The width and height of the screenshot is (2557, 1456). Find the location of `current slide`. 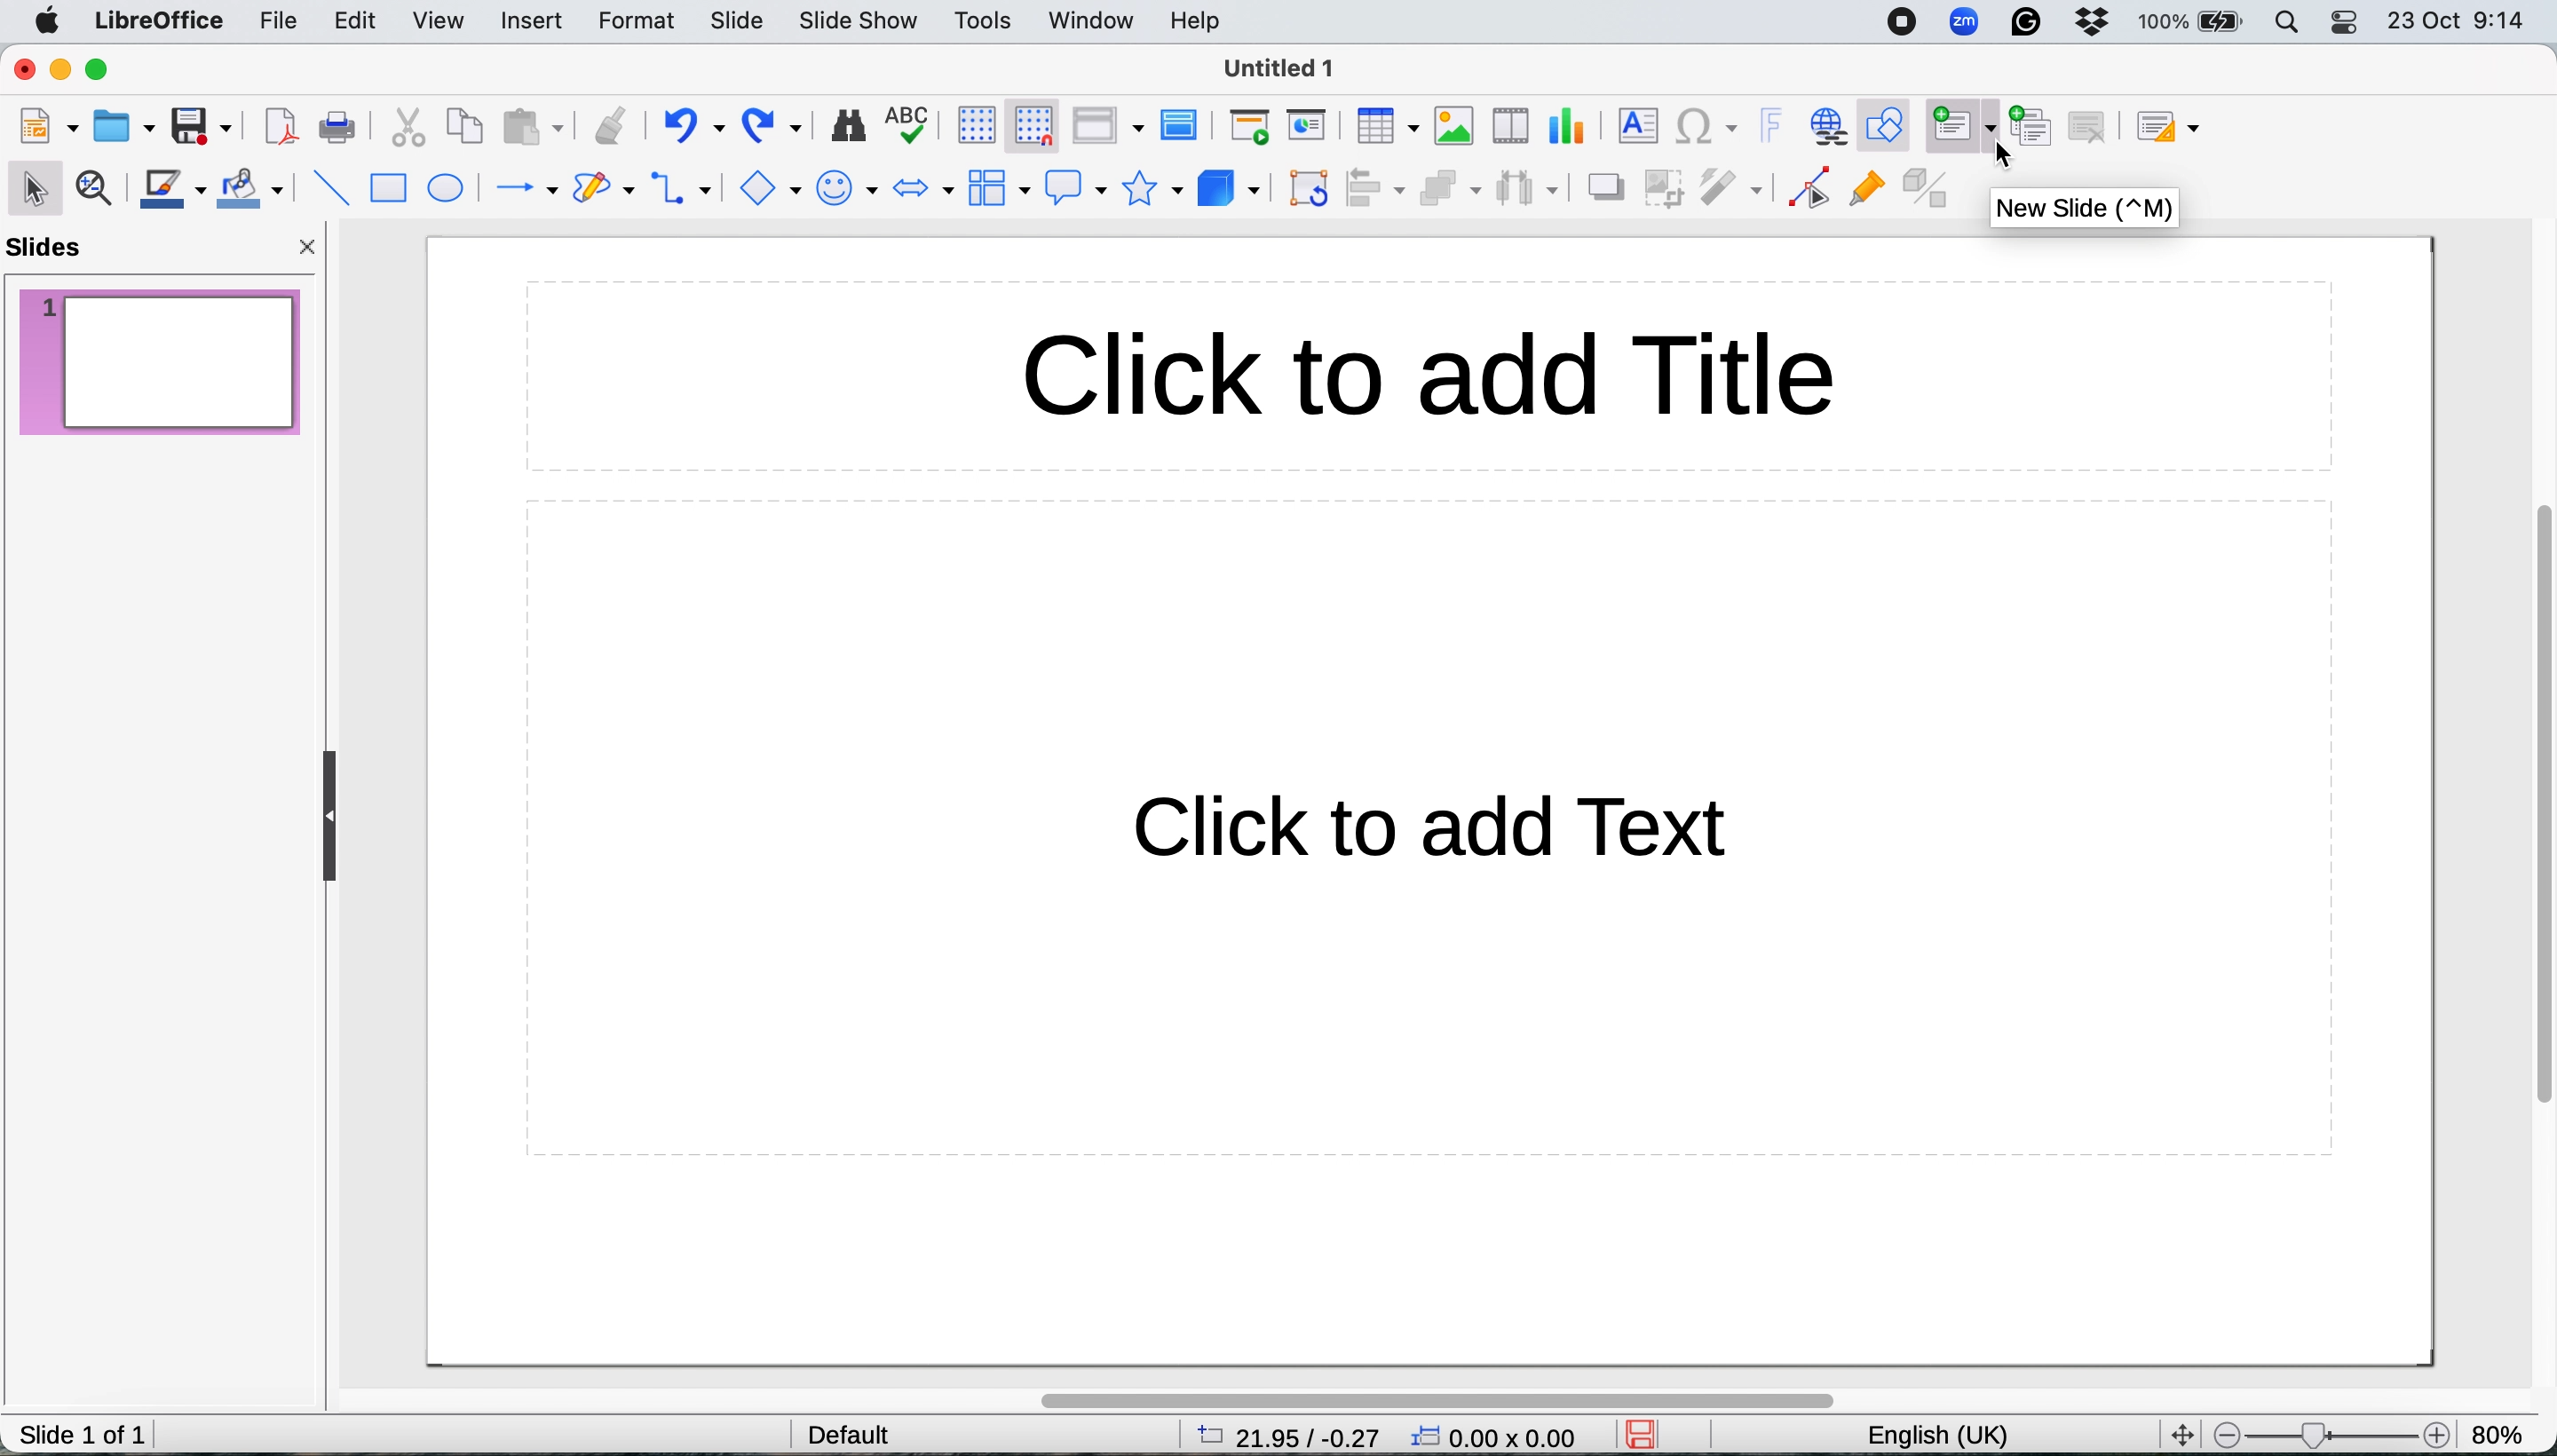

current slide is located at coordinates (159, 358).